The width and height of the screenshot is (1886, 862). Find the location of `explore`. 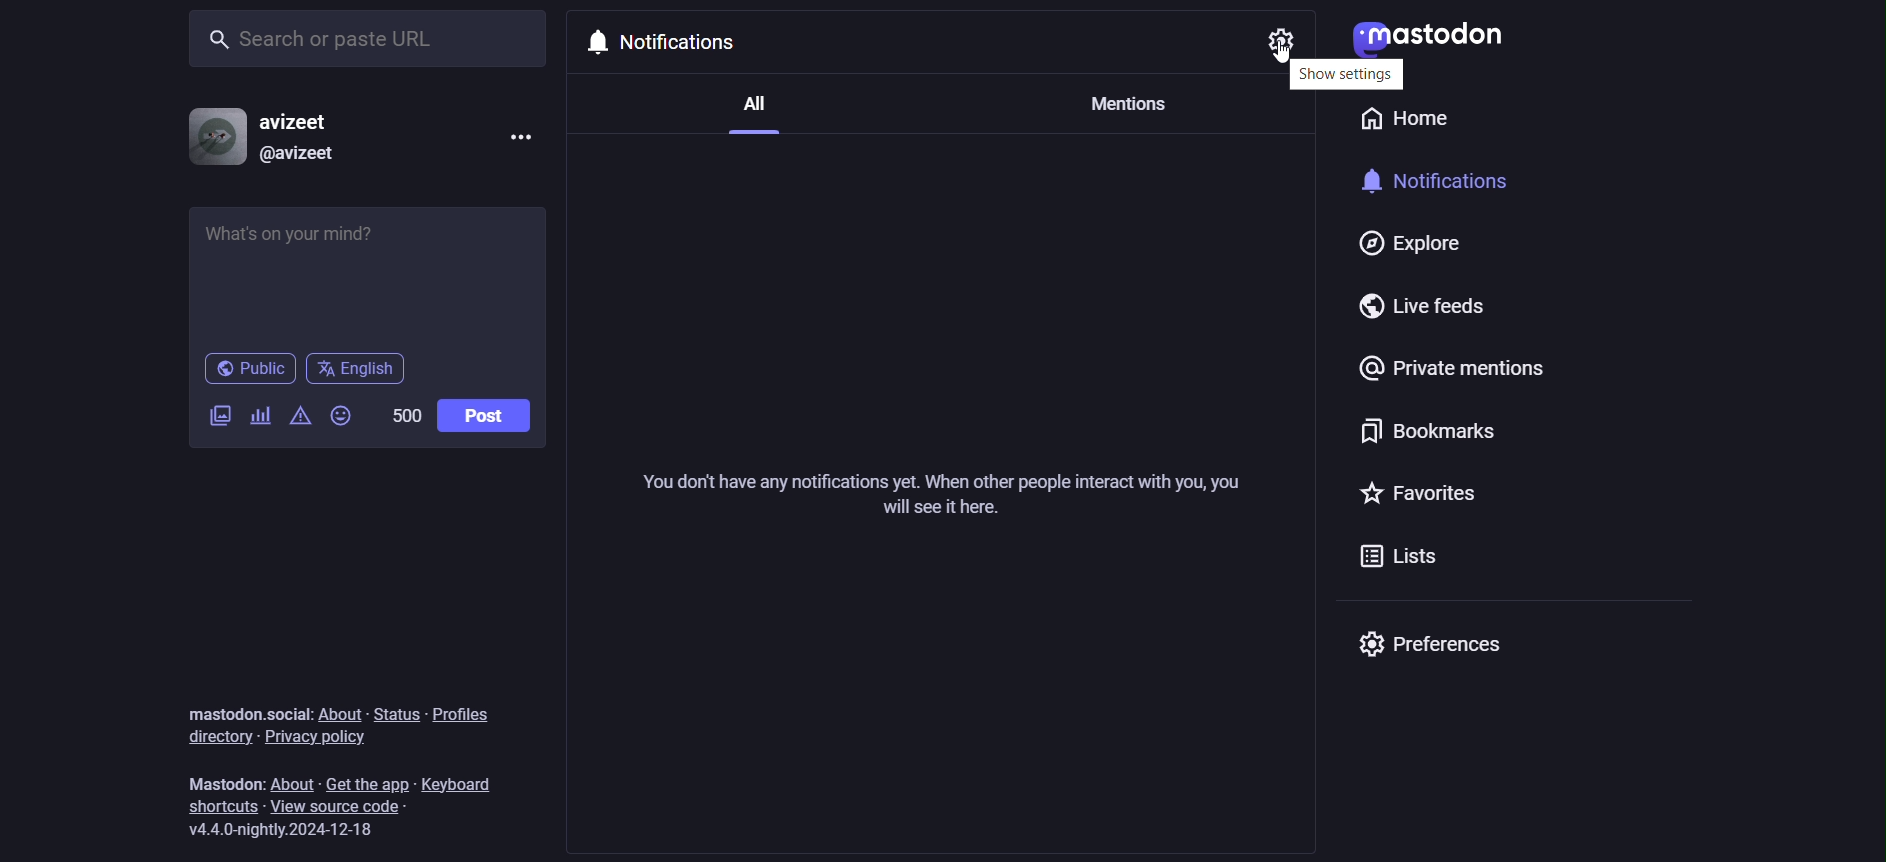

explore is located at coordinates (1410, 243).